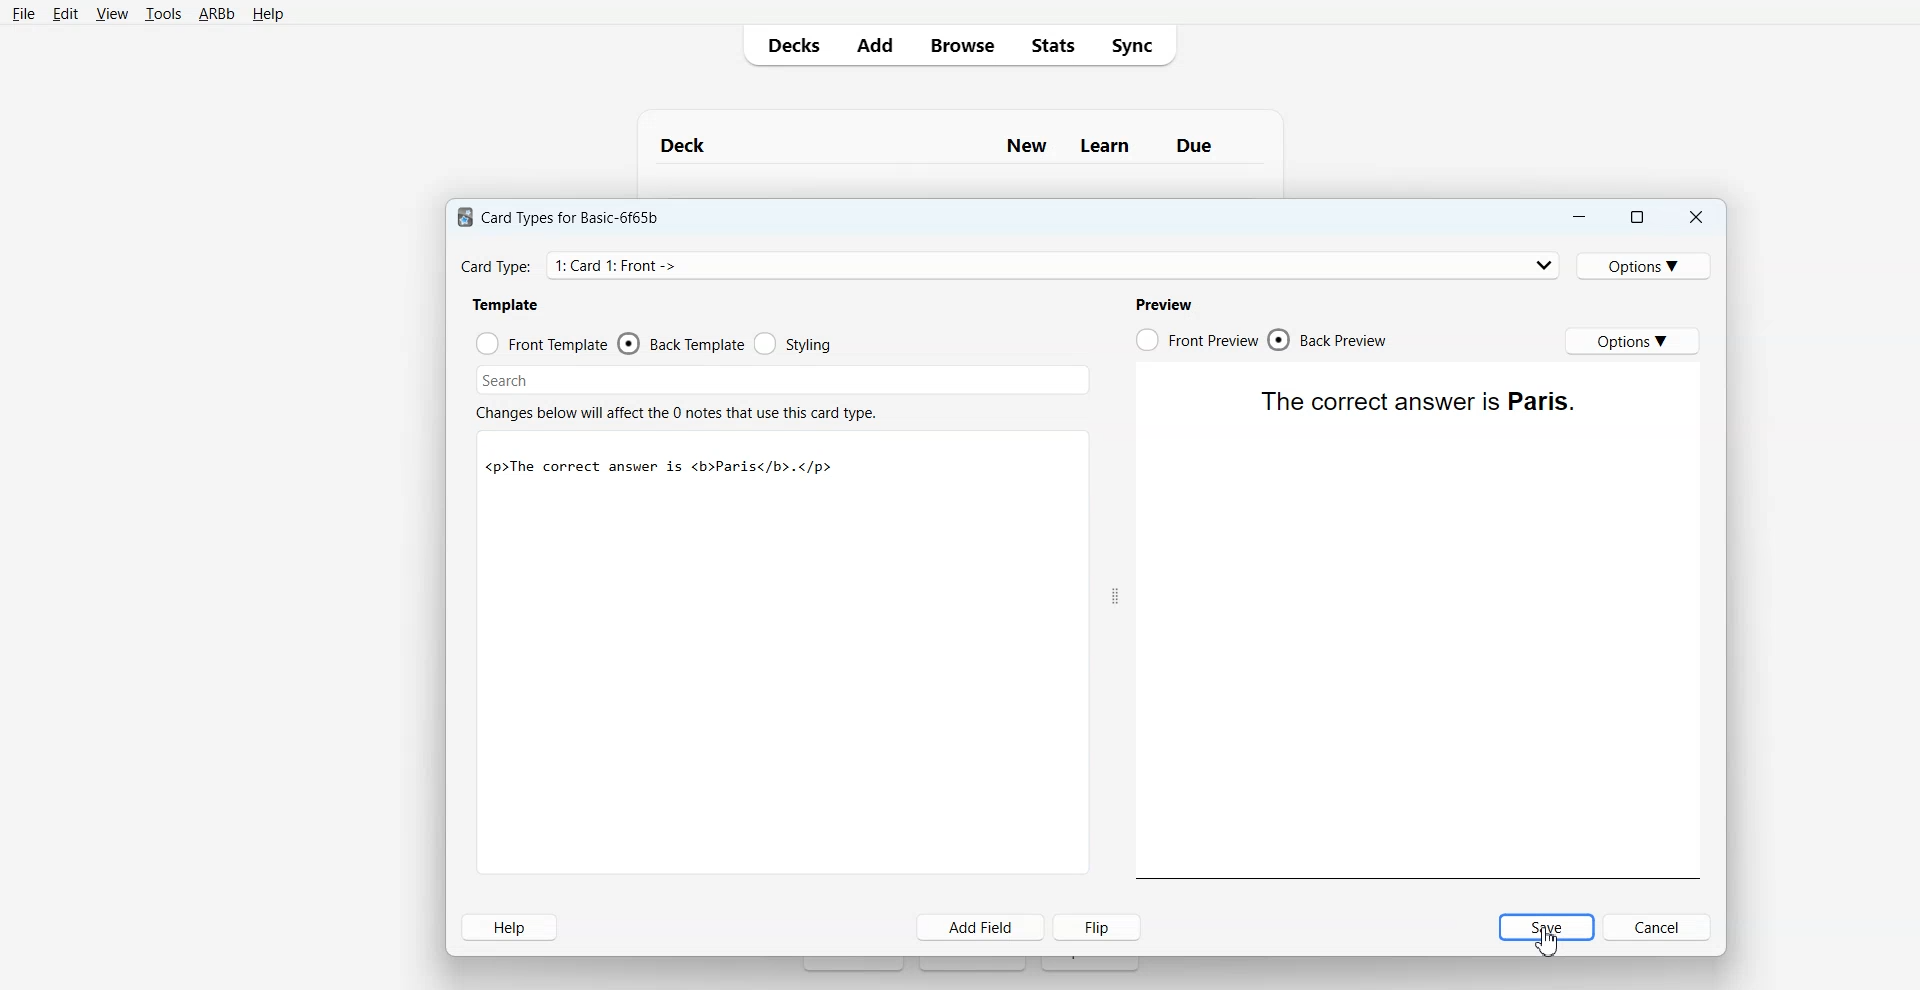  What do you see at coordinates (793, 344) in the screenshot?
I see `Styling` at bounding box center [793, 344].